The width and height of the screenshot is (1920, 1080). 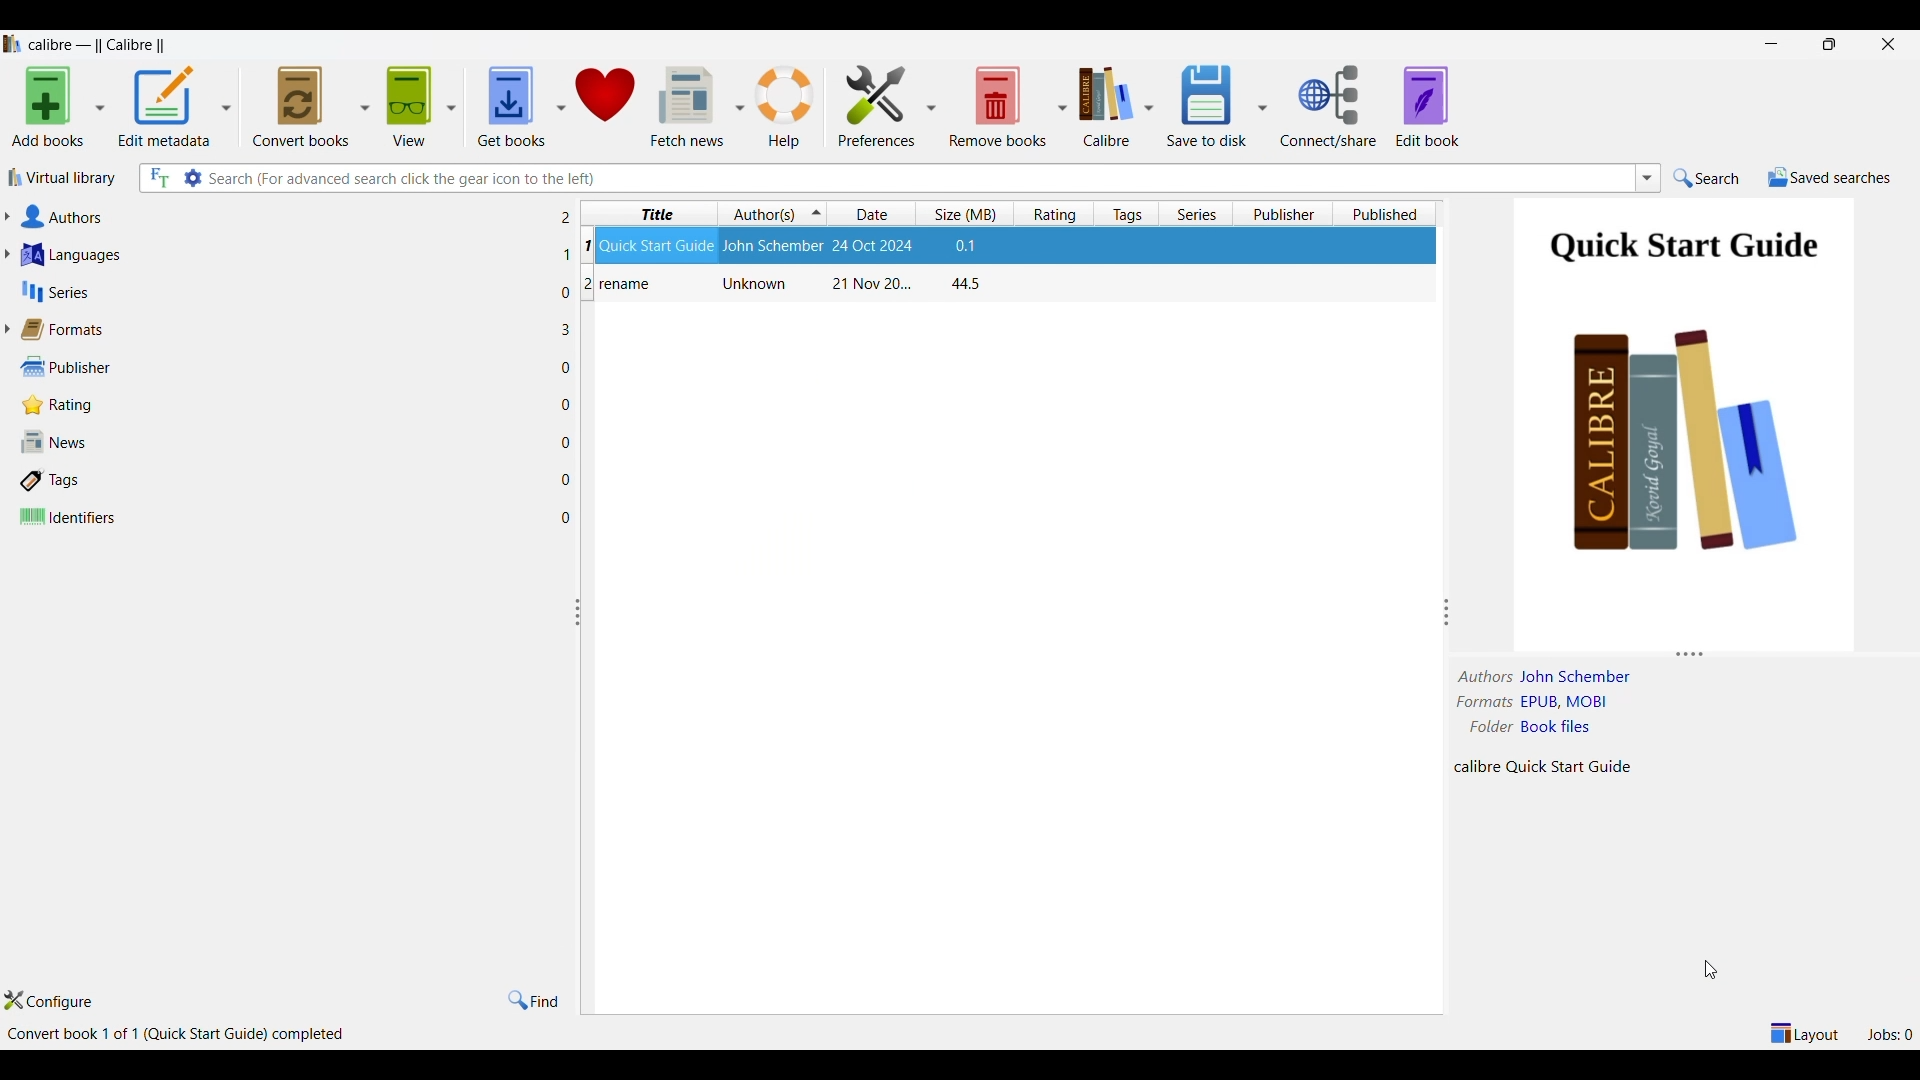 I want to click on Formats, so click(x=286, y=330).